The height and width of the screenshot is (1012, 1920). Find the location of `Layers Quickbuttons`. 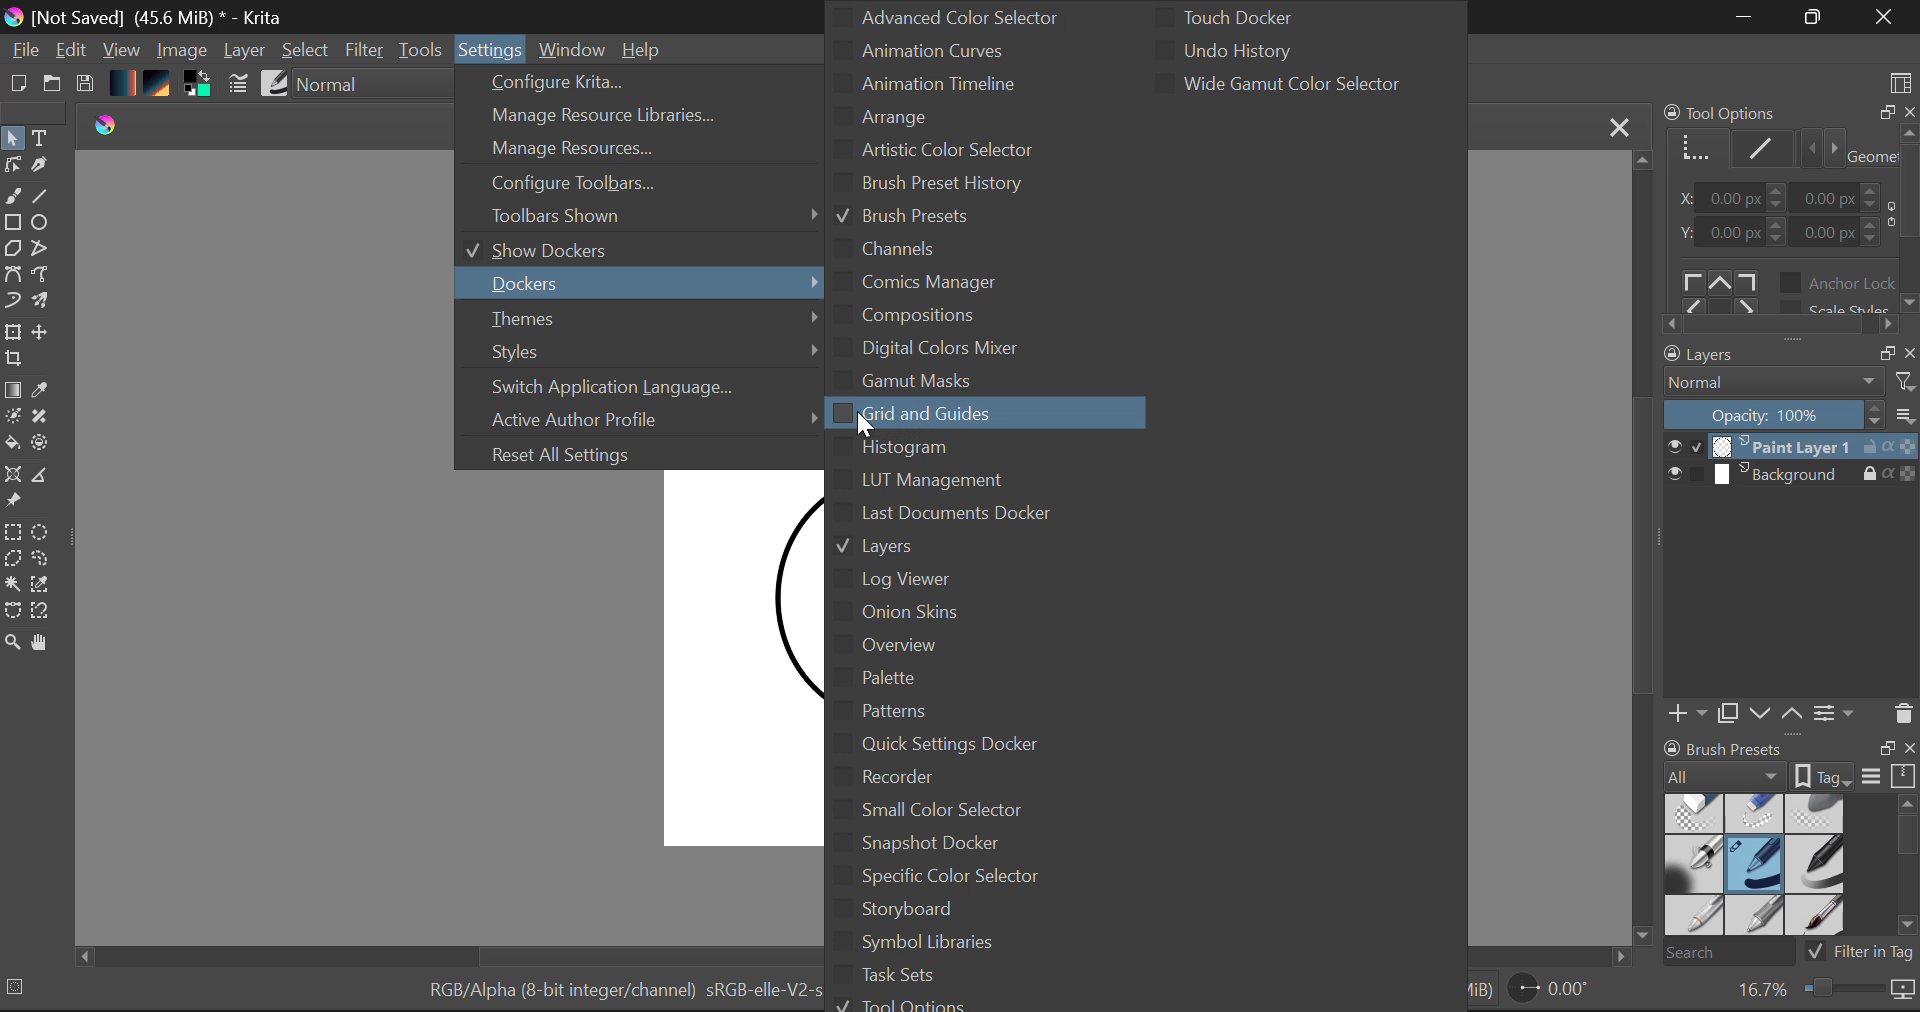

Layers Quickbuttons is located at coordinates (1788, 713).